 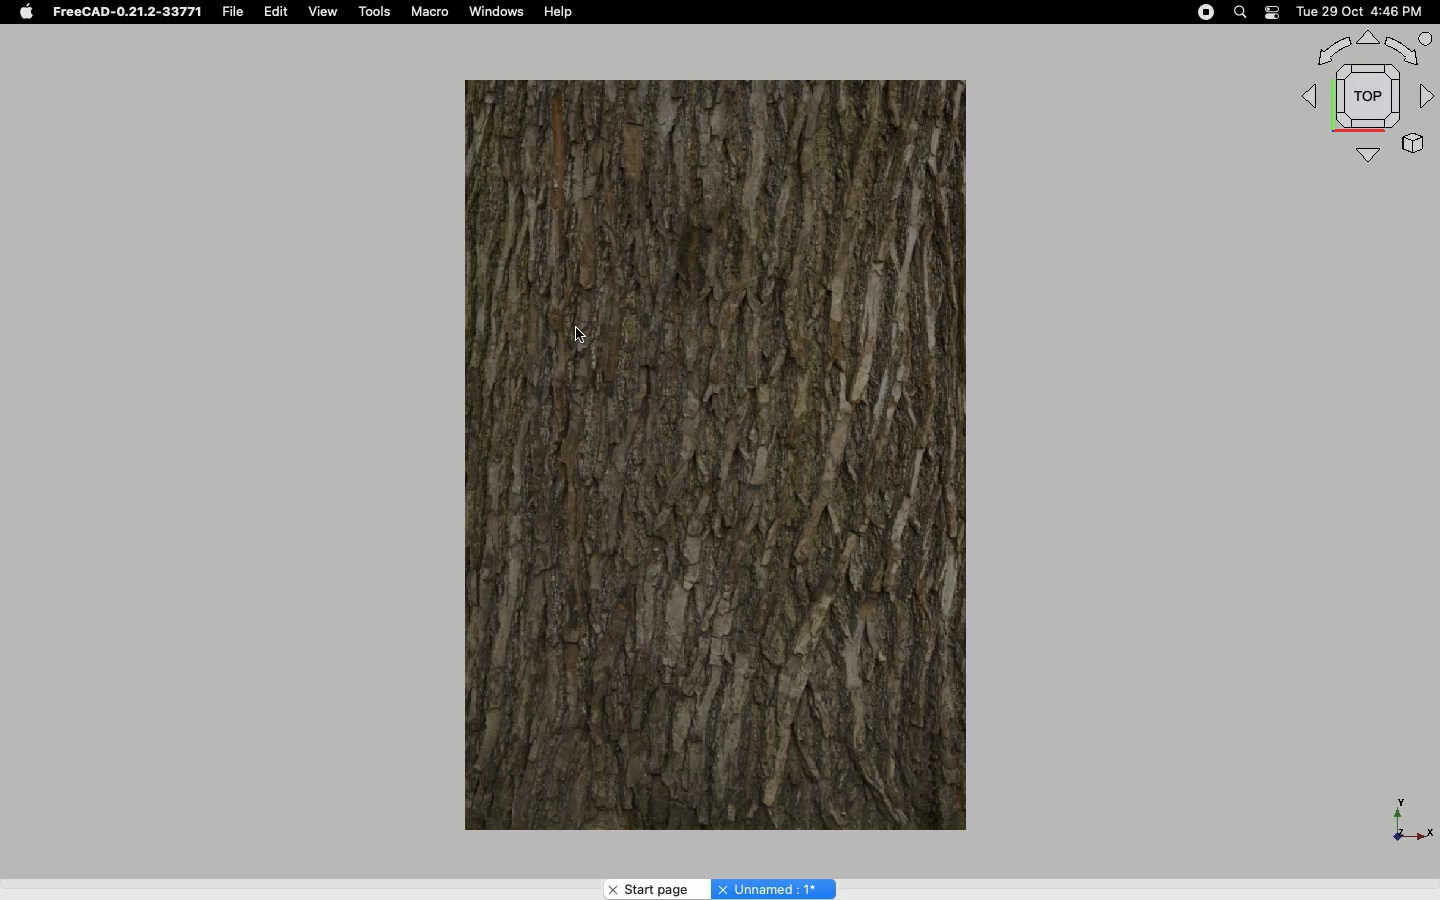 I want to click on Tue 29 Oct 4:46 PM, so click(x=1359, y=12).